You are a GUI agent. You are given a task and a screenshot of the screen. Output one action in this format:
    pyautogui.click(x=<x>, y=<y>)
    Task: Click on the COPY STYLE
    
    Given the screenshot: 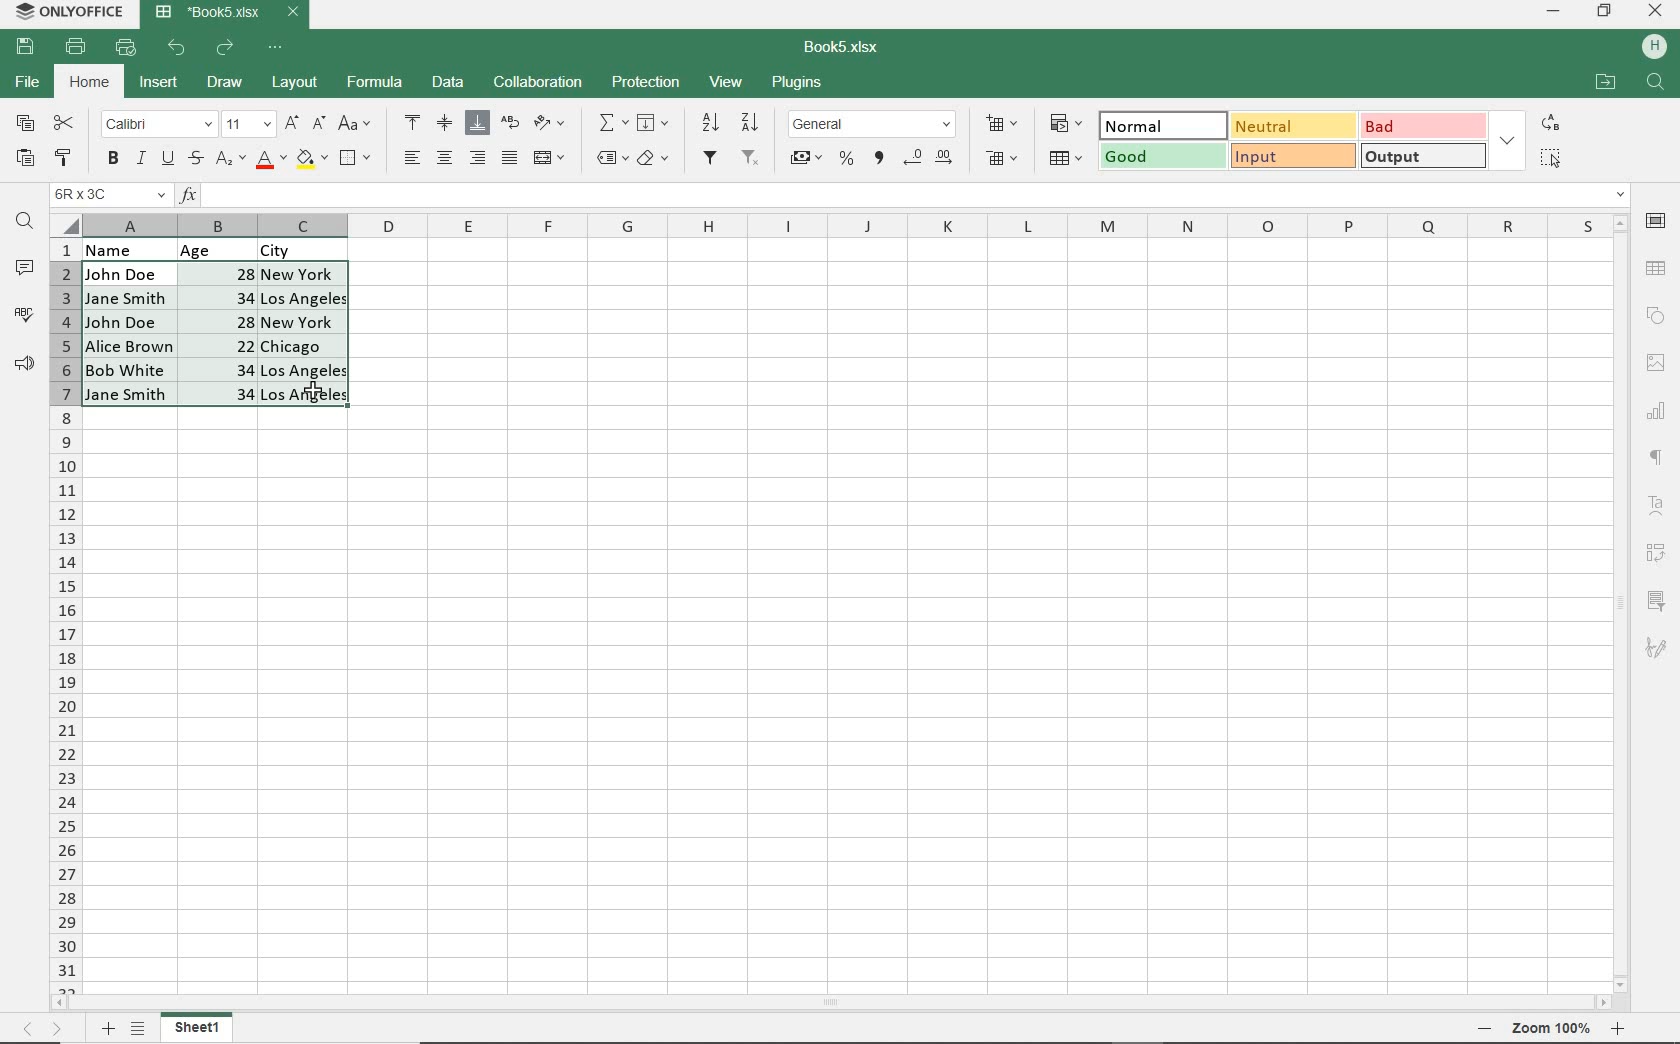 What is the action you would take?
    pyautogui.click(x=64, y=155)
    